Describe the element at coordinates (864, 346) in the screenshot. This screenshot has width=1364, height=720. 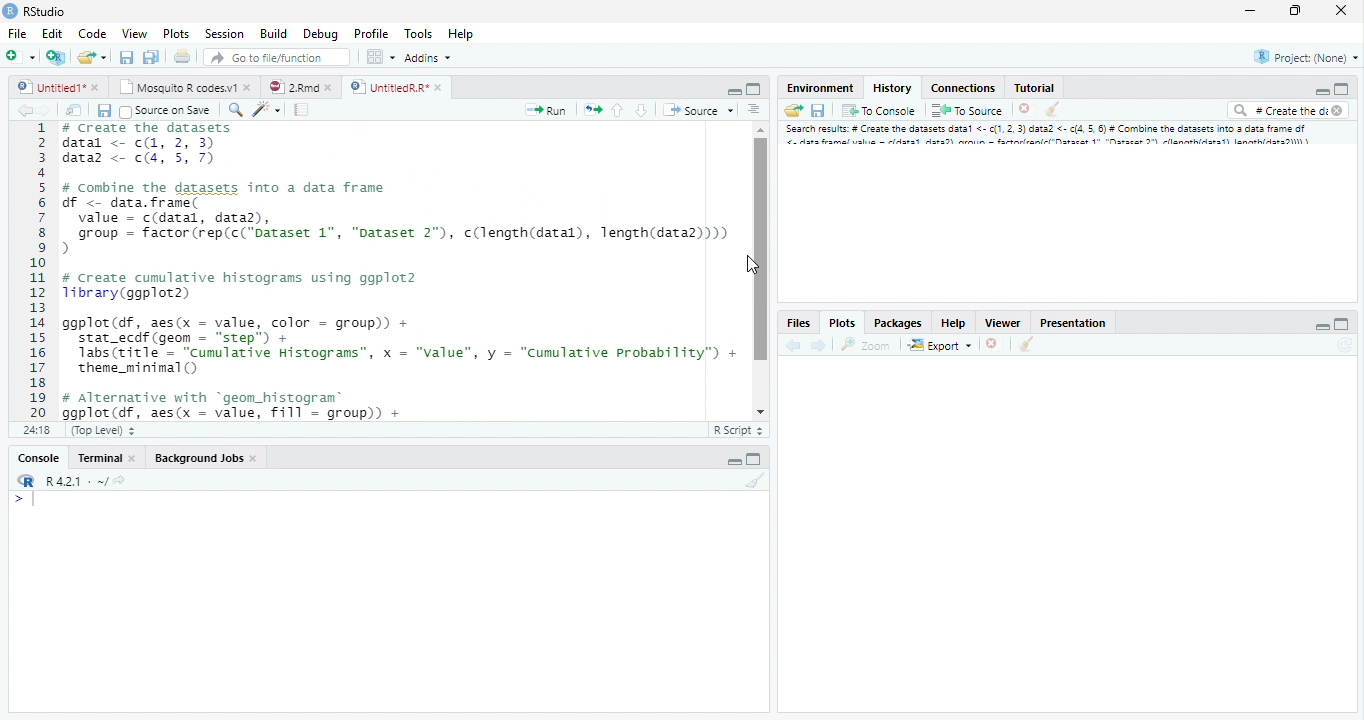
I see `Zoom` at that location.